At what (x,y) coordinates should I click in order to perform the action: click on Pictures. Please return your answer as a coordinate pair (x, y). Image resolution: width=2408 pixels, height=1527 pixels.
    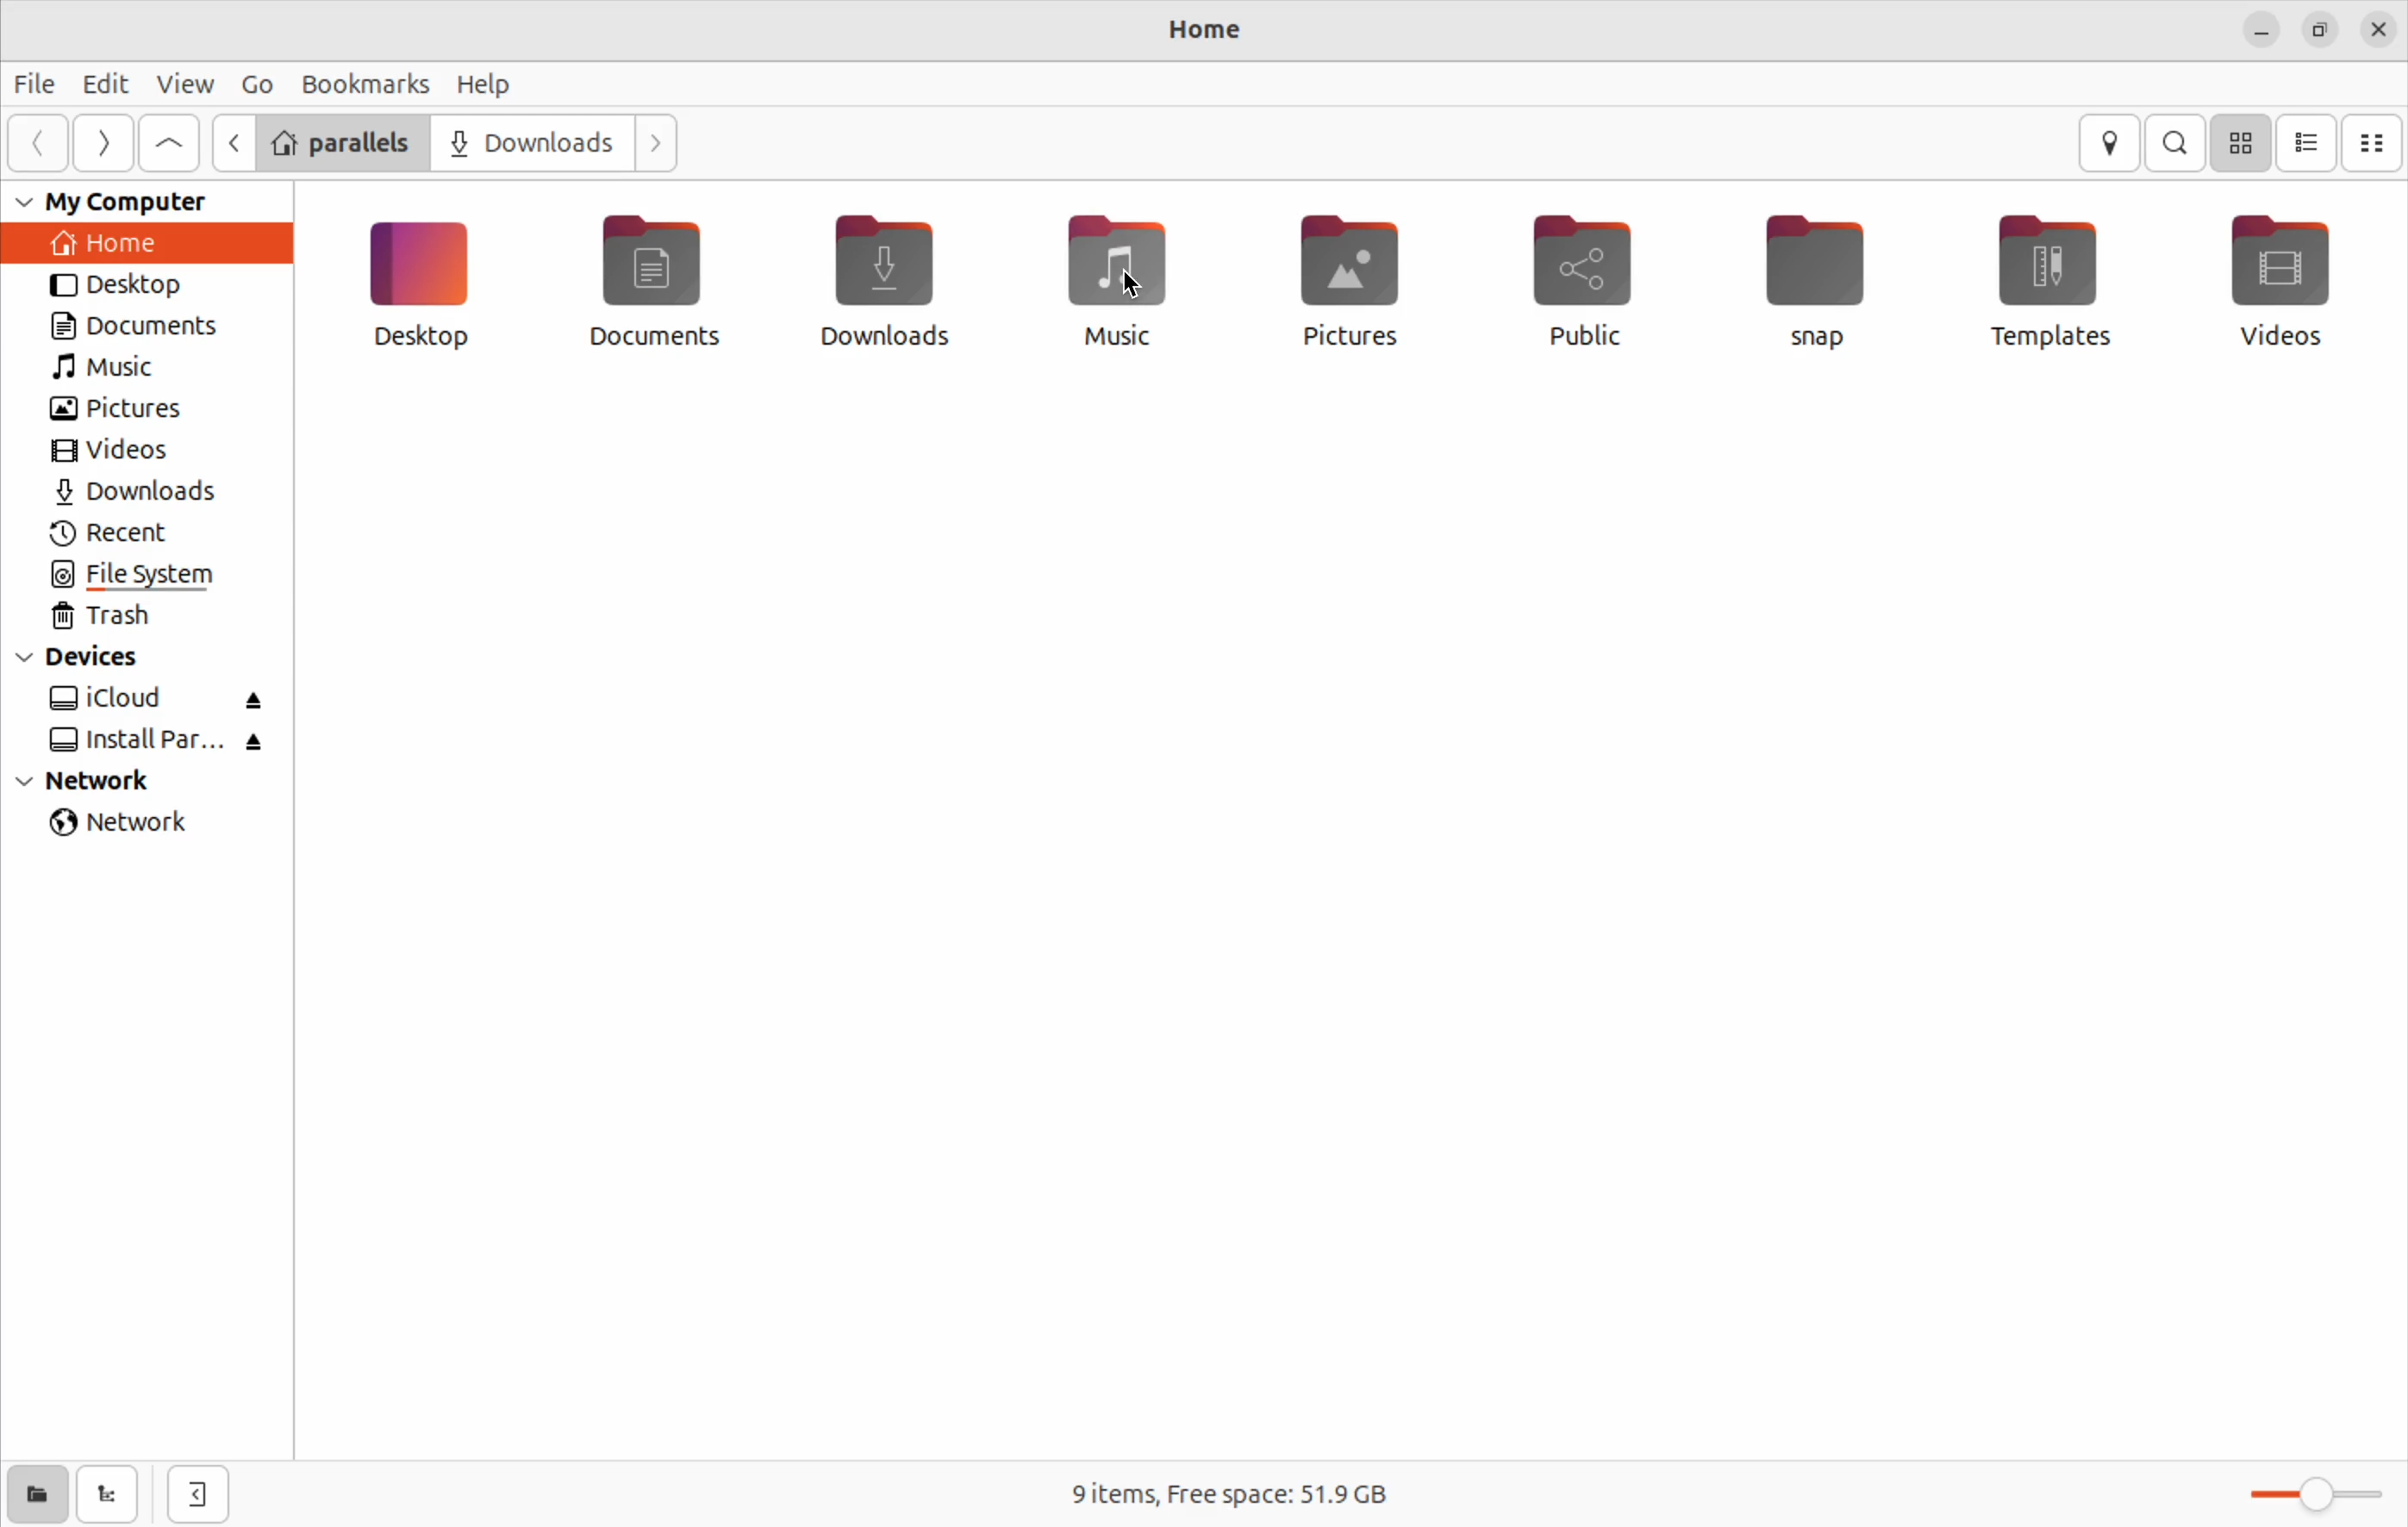
    Looking at the image, I should click on (1361, 276).